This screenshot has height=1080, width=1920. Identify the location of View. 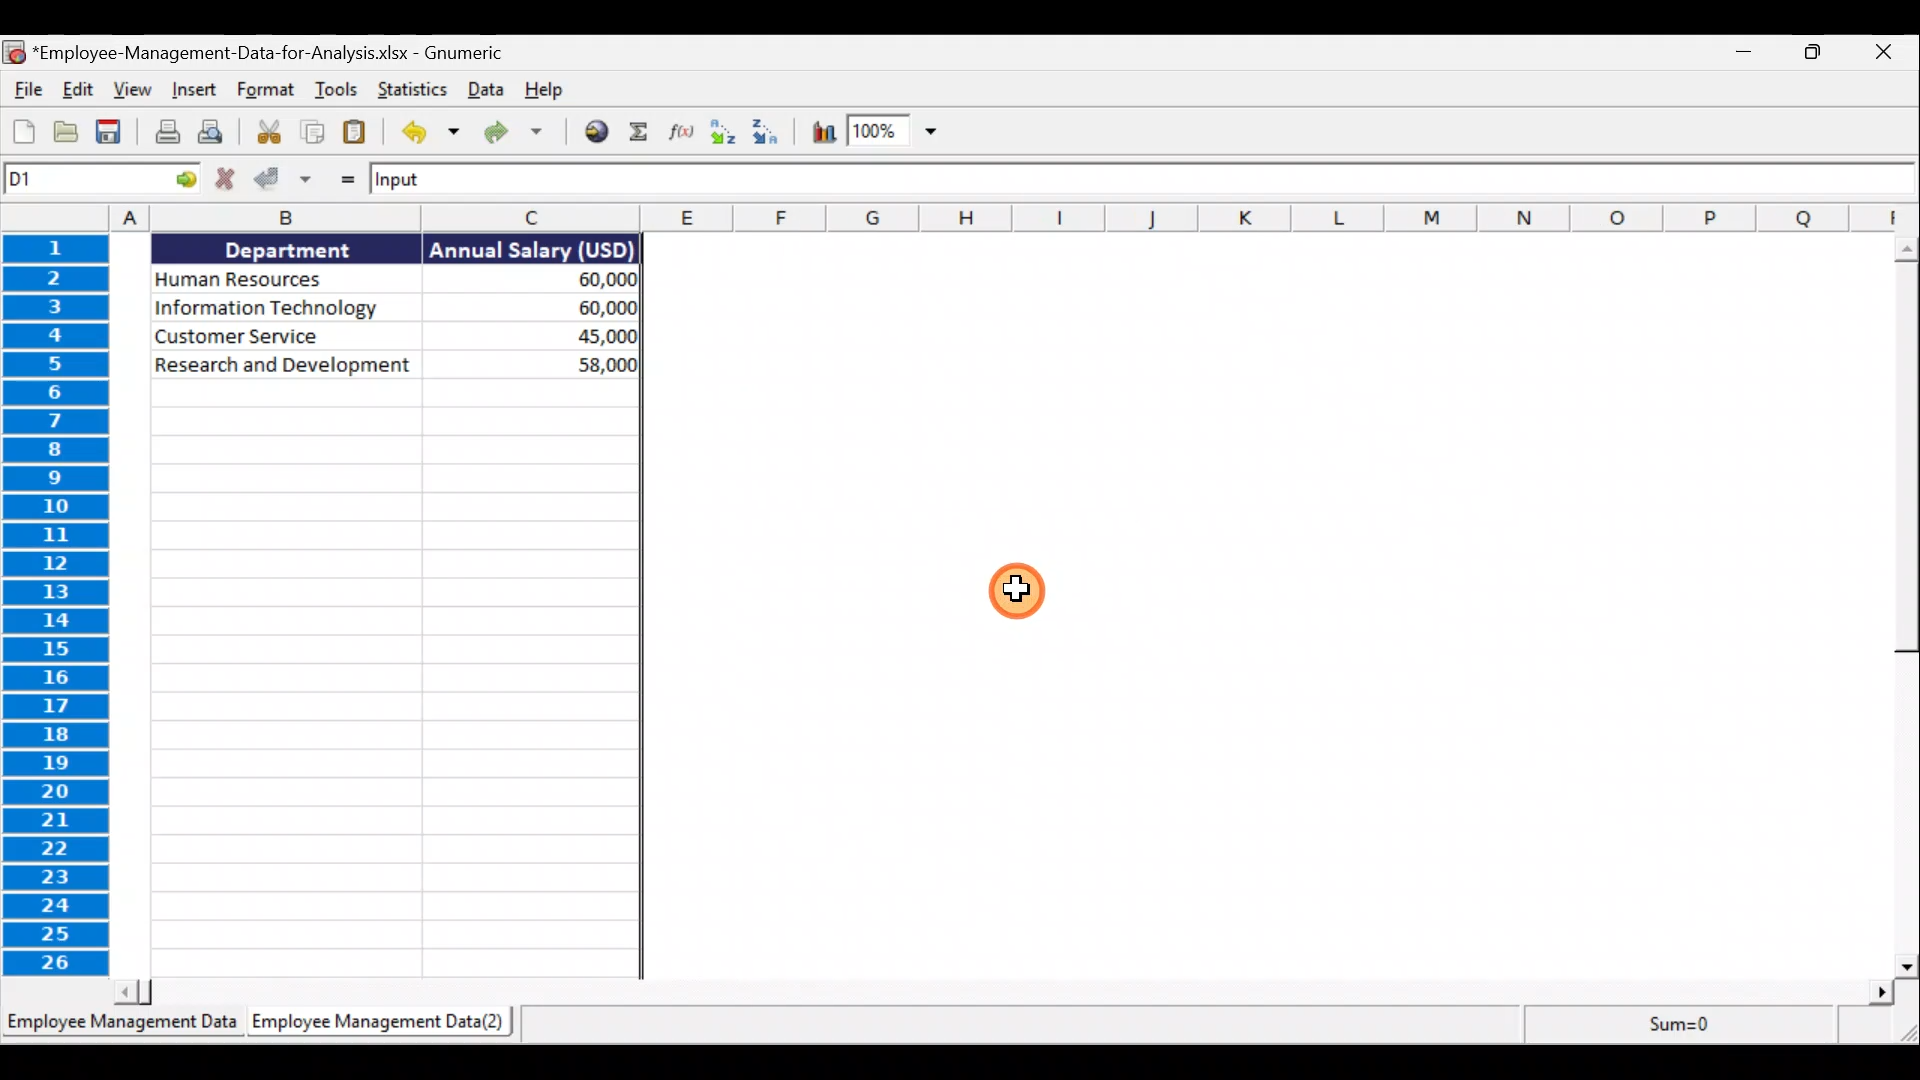
(136, 86).